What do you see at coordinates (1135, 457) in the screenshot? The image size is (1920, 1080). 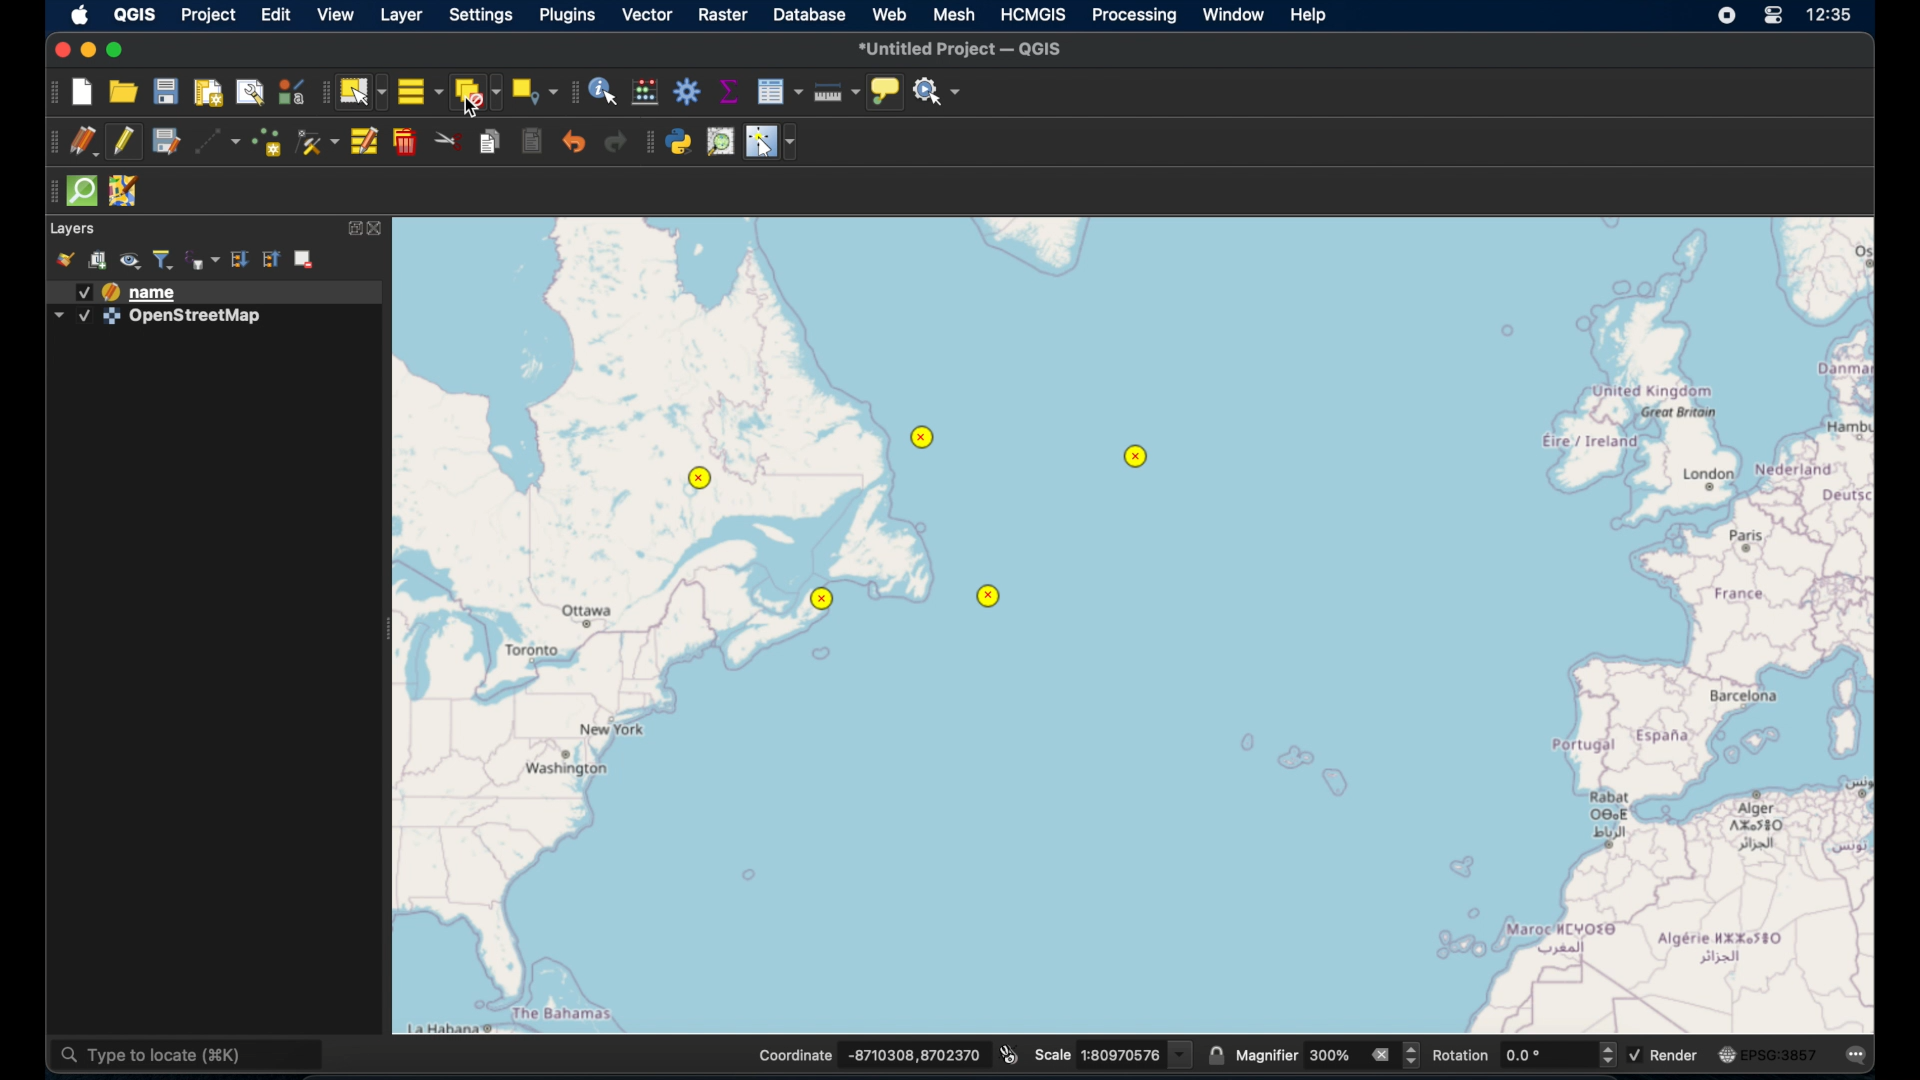 I see `selected point` at bounding box center [1135, 457].